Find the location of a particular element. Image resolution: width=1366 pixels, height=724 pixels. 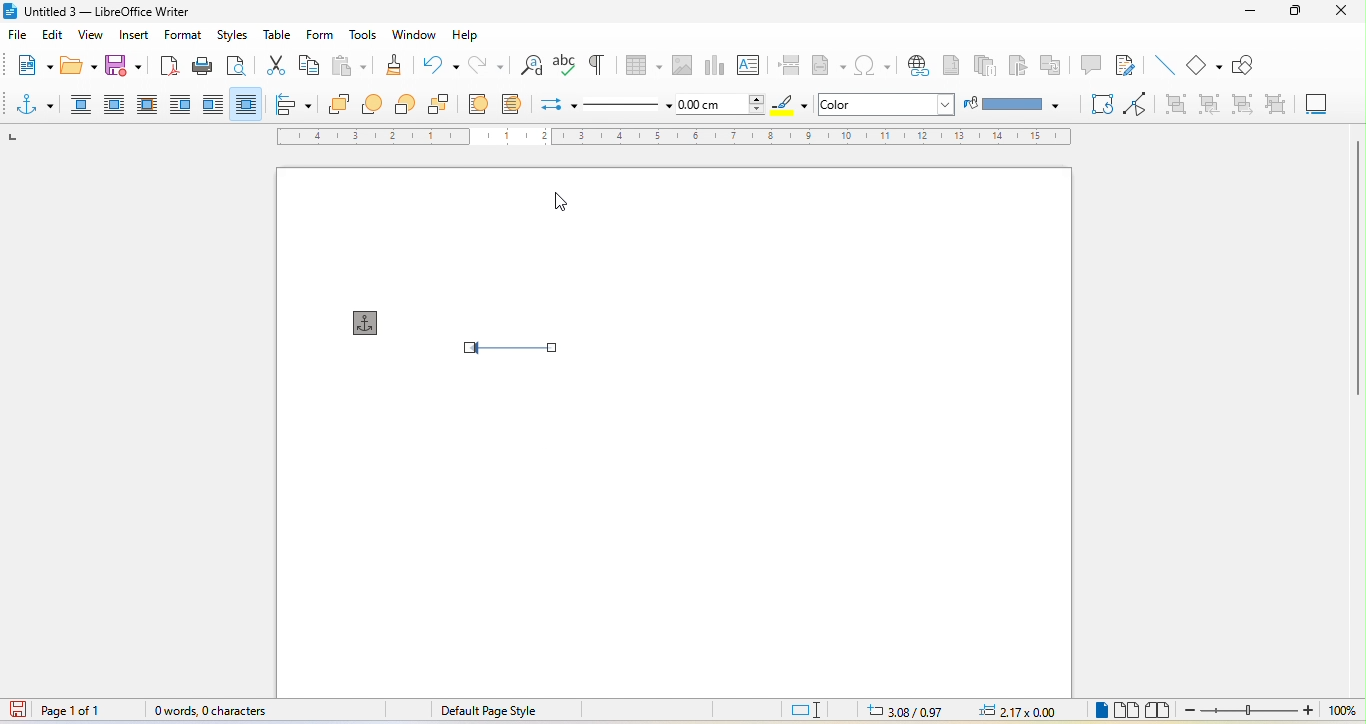

text box is located at coordinates (752, 64).